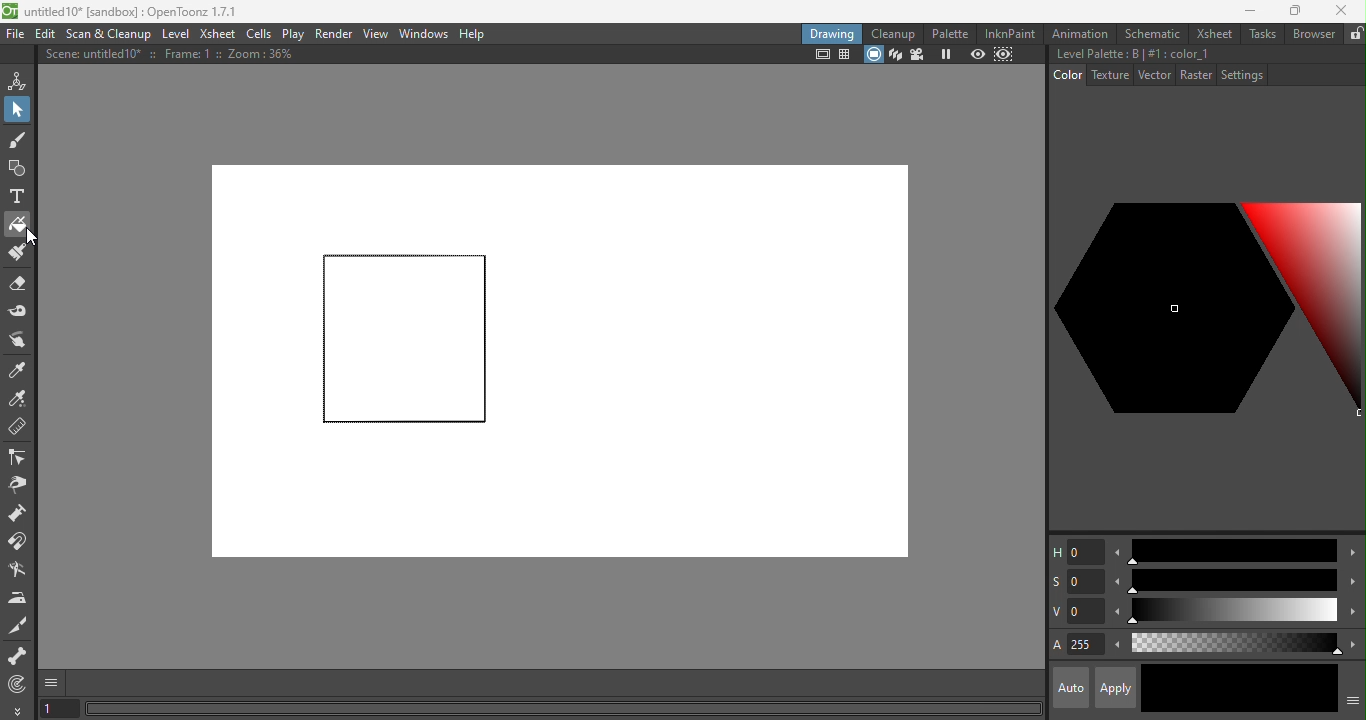  I want to click on Cells, so click(258, 35).